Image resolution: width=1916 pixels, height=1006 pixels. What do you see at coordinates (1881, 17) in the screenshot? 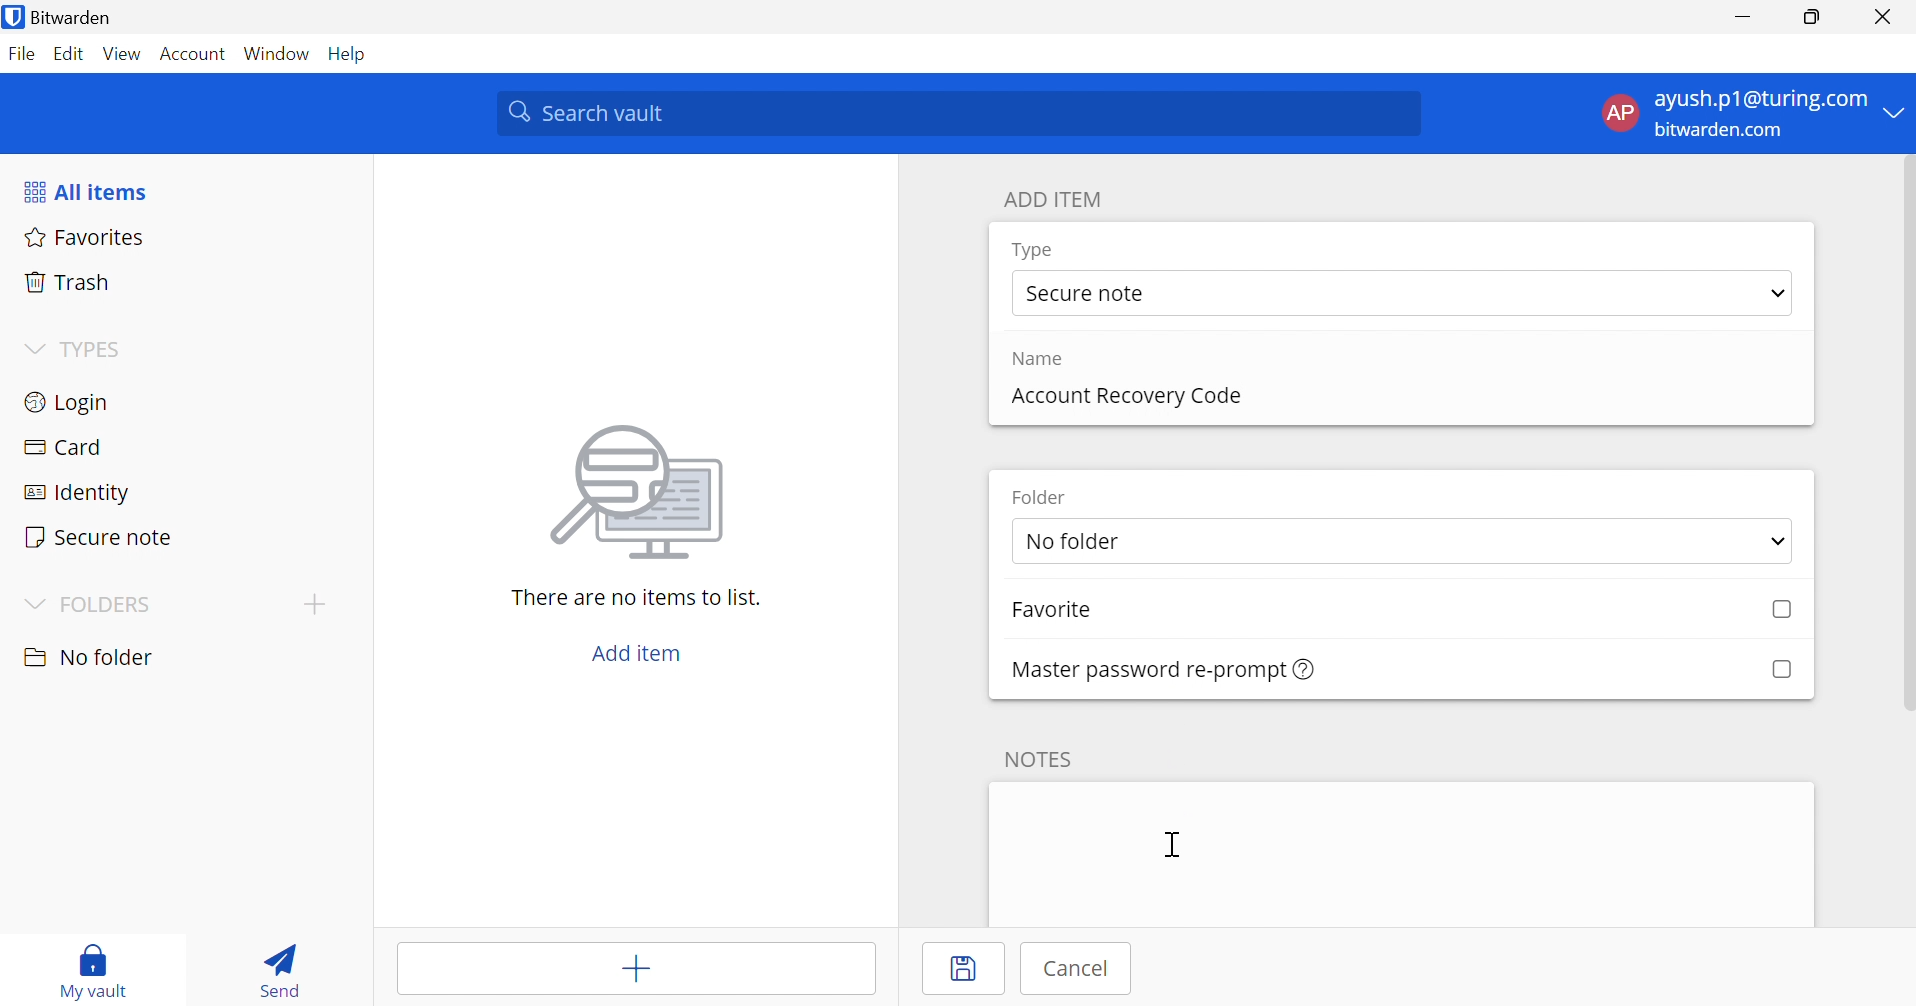
I see `Close` at bounding box center [1881, 17].